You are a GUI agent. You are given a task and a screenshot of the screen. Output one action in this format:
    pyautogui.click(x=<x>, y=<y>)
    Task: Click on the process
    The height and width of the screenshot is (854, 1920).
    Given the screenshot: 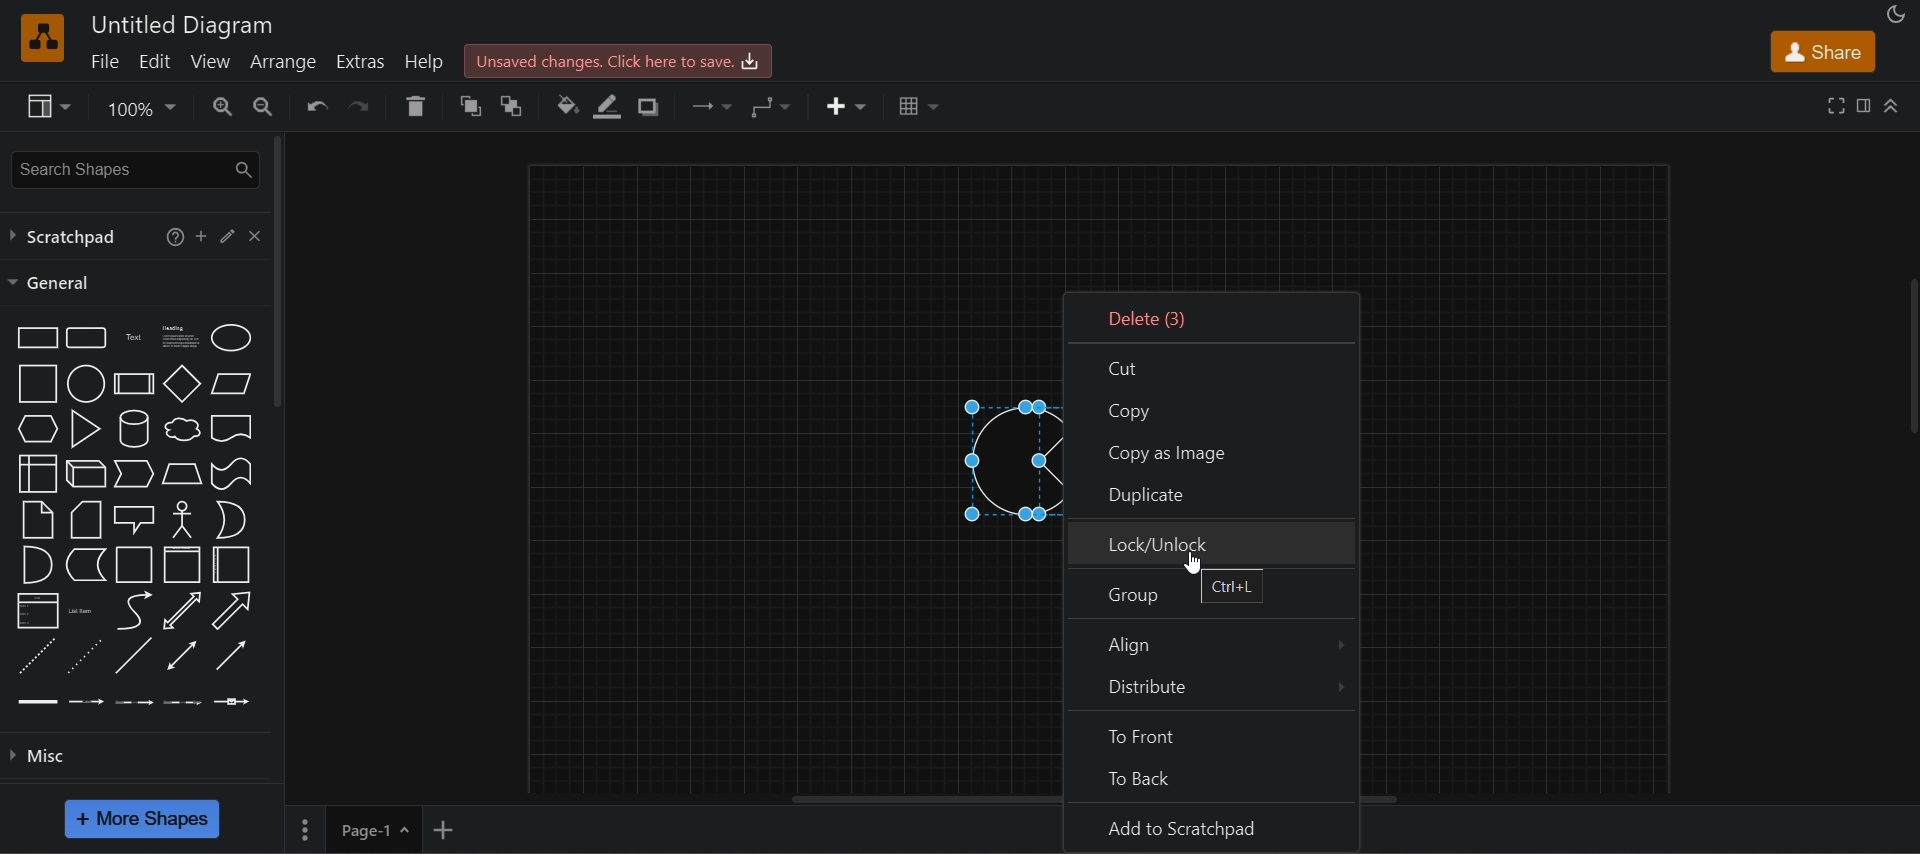 What is the action you would take?
    pyautogui.click(x=134, y=384)
    